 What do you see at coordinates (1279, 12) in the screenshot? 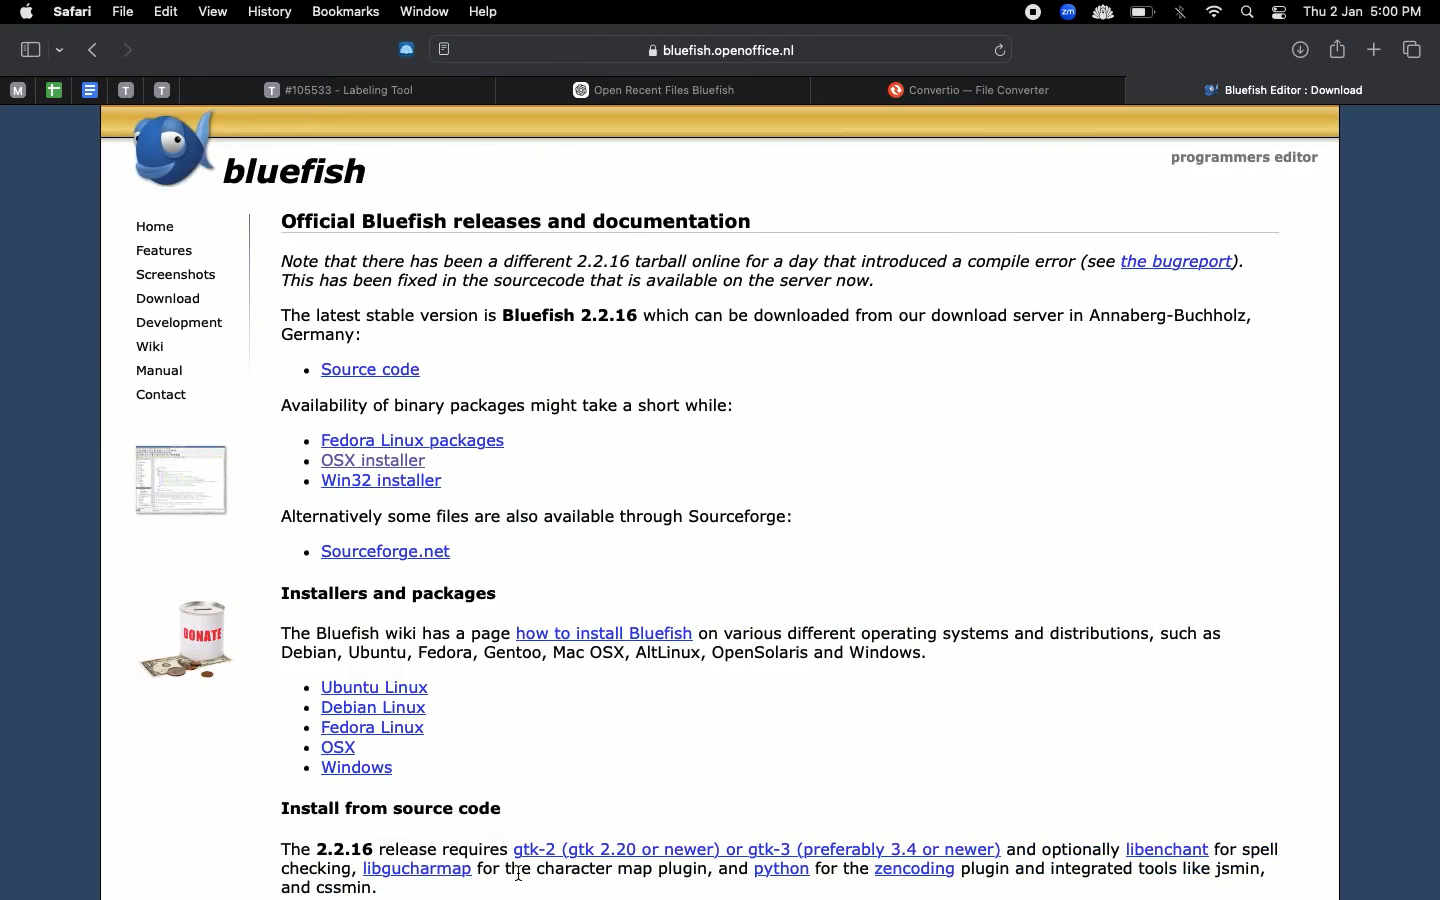
I see `notification` at bounding box center [1279, 12].